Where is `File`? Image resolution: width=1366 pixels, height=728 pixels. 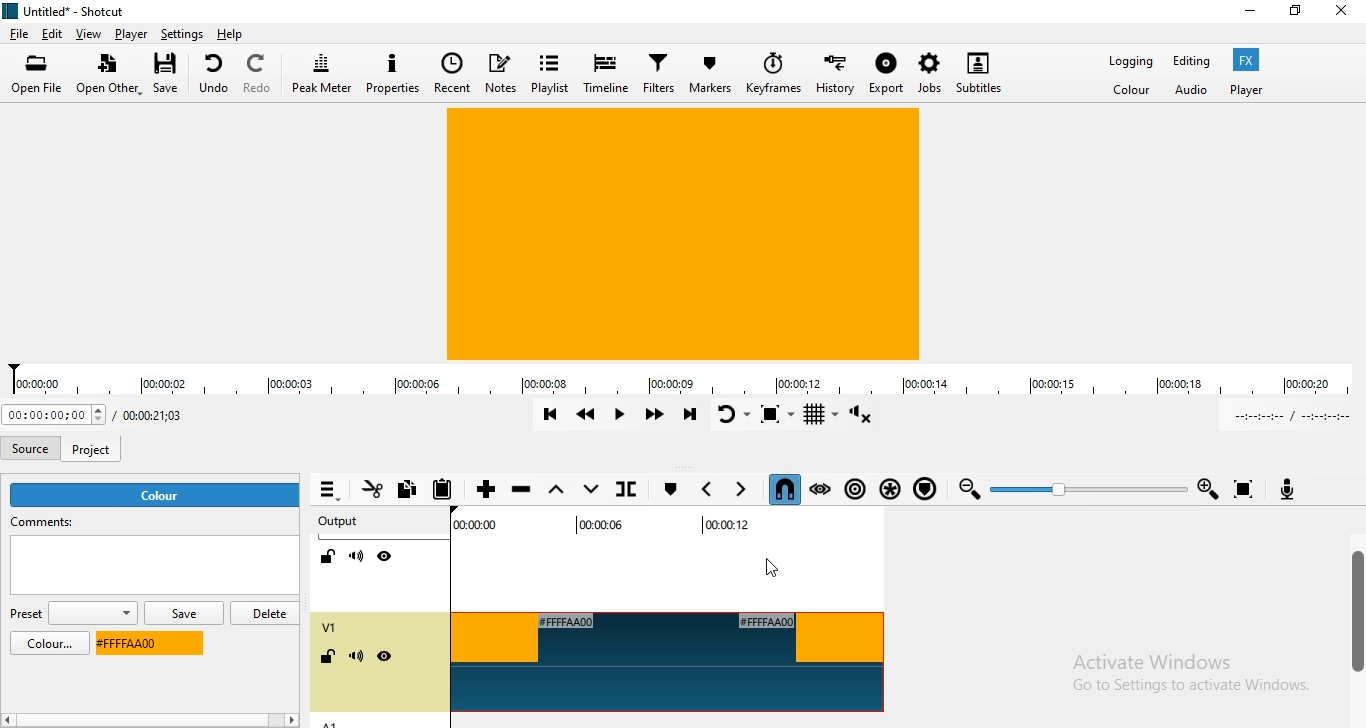
File is located at coordinates (18, 34).